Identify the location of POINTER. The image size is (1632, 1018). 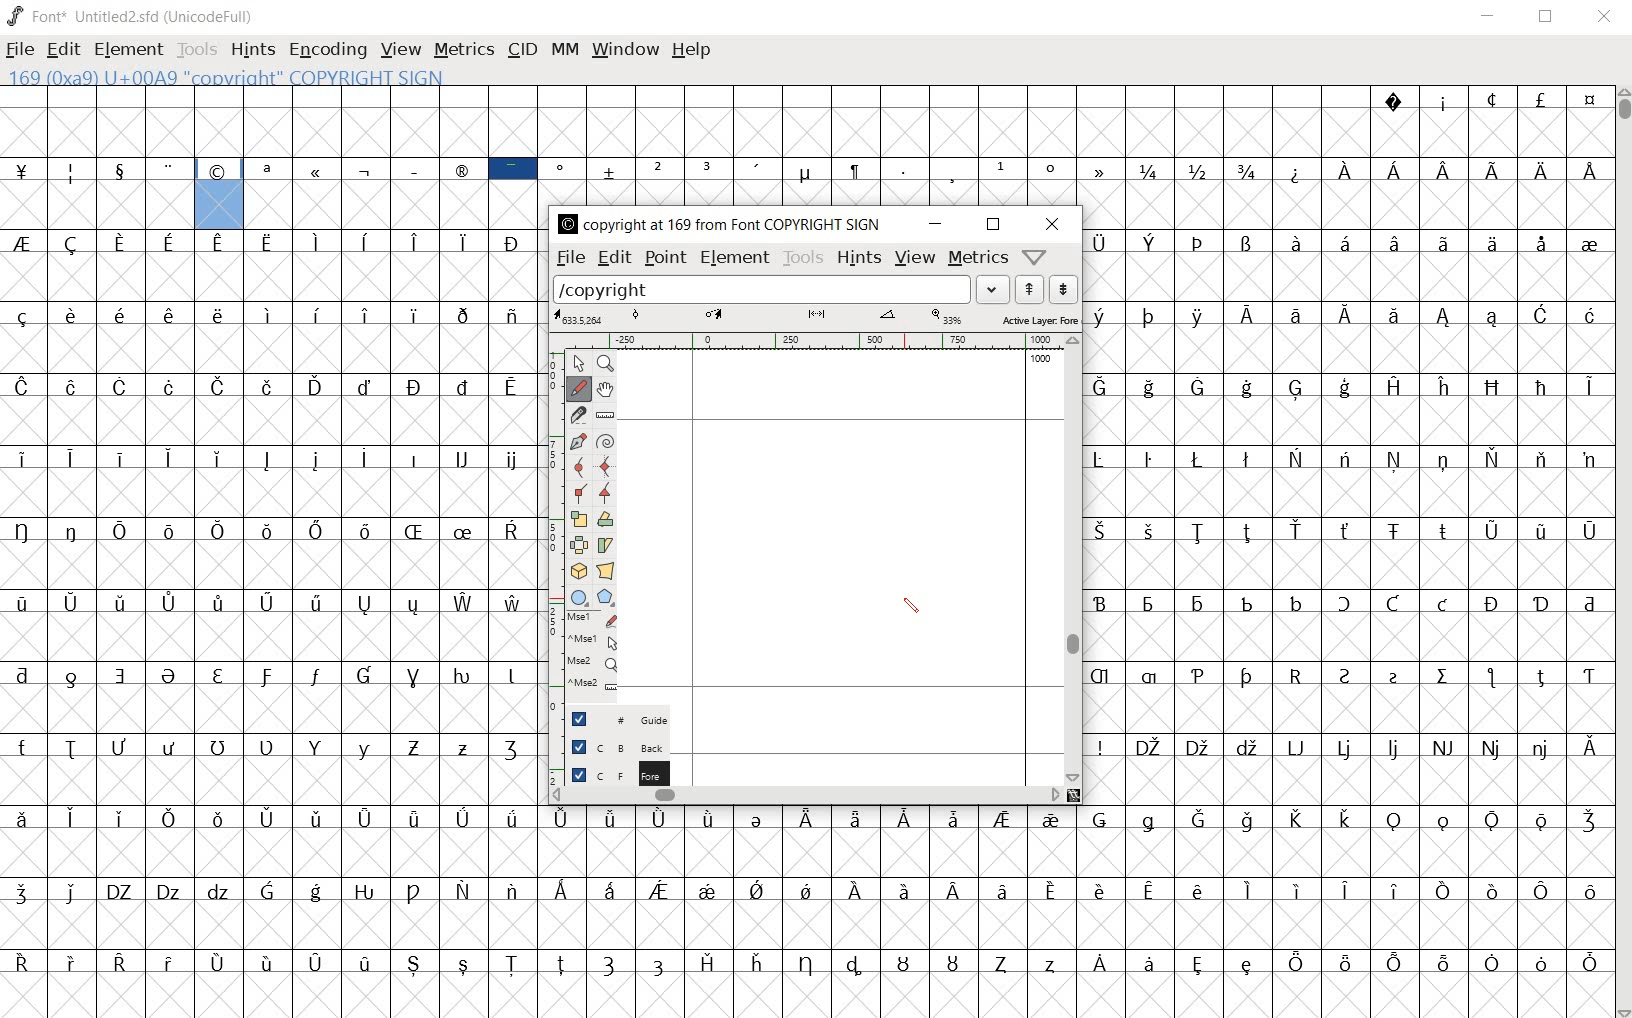
(578, 362).